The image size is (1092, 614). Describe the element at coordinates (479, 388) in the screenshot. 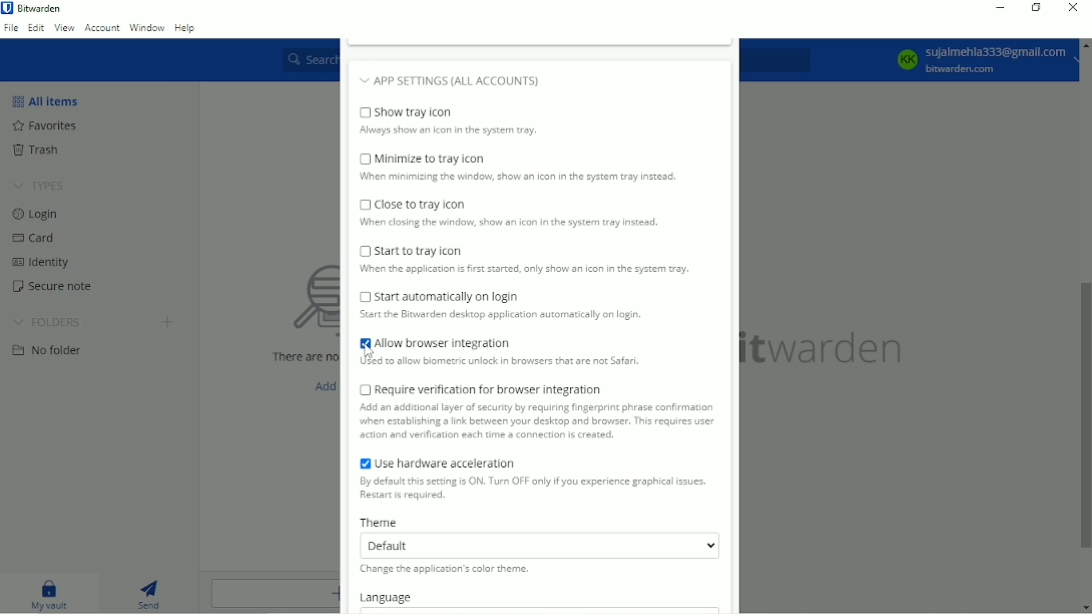

I see `Require verification for browser integration` at that location.